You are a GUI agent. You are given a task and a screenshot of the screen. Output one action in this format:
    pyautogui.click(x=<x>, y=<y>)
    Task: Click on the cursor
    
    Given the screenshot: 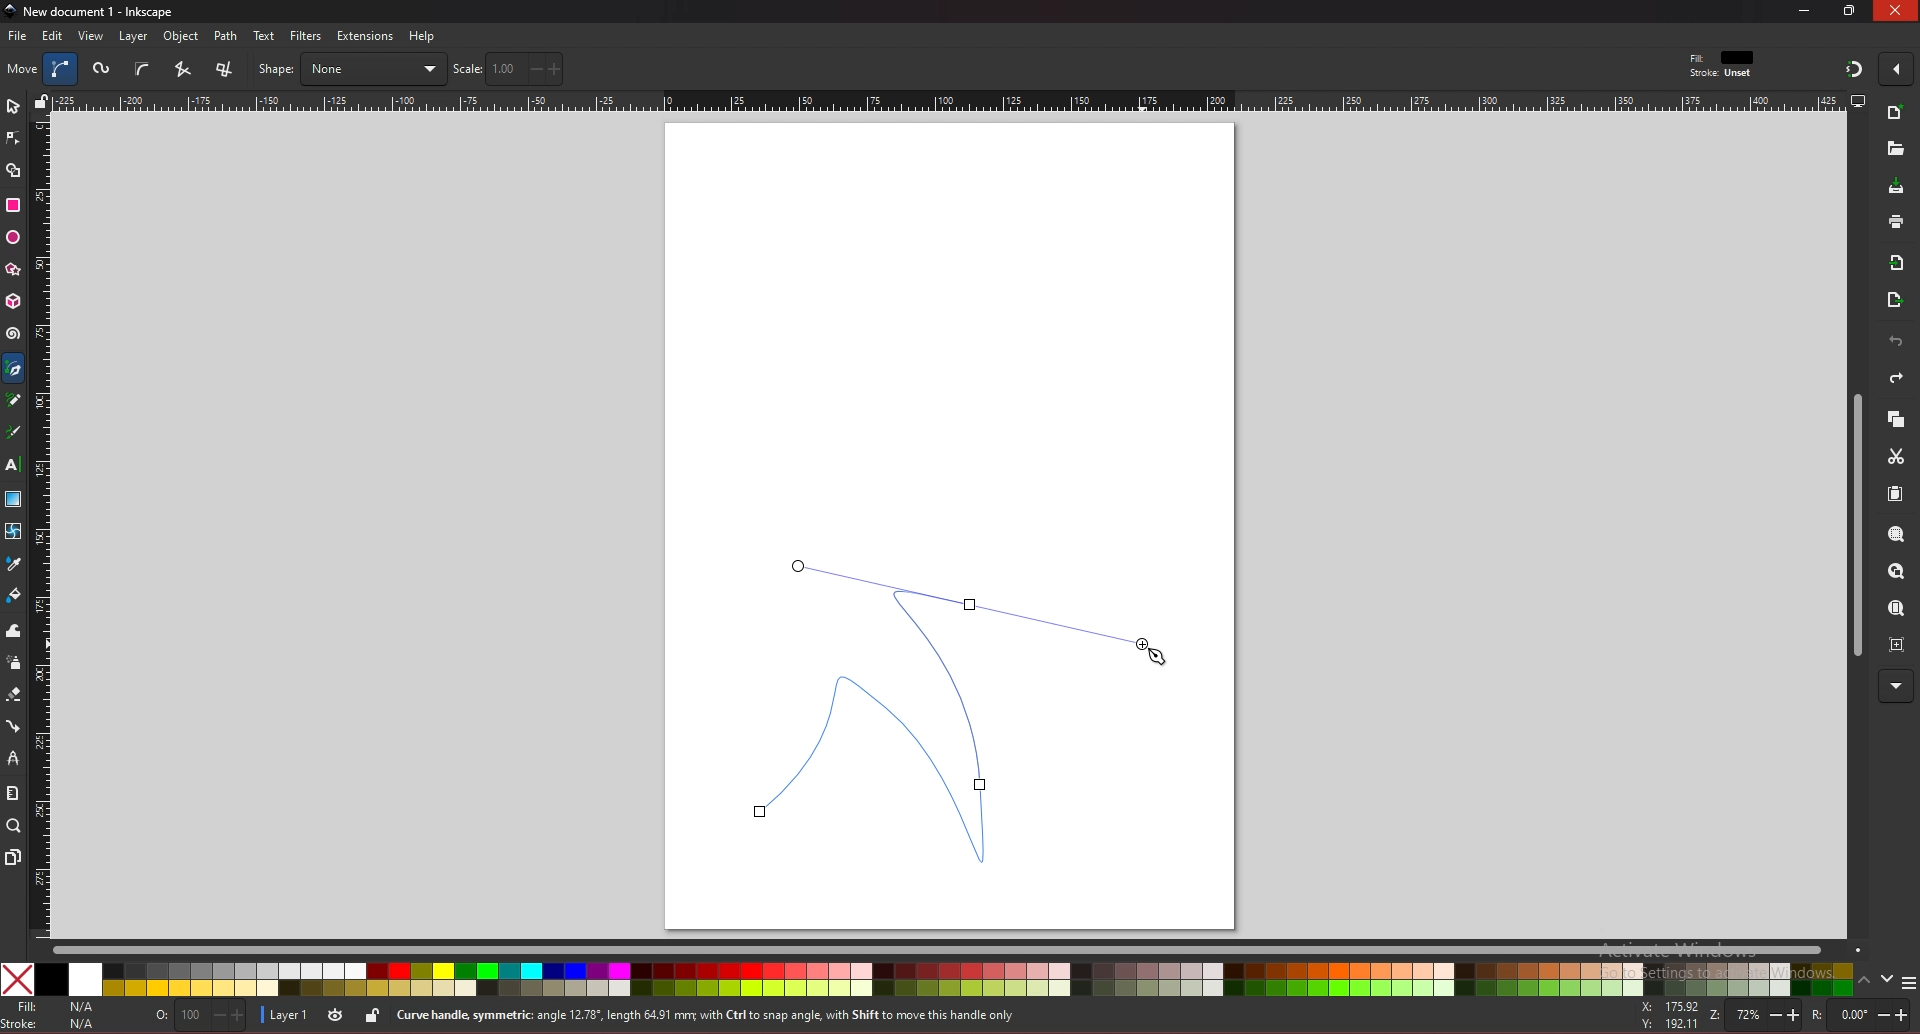 What is the action you would take?
    pyautogui.click(x=1157, y=651)
    